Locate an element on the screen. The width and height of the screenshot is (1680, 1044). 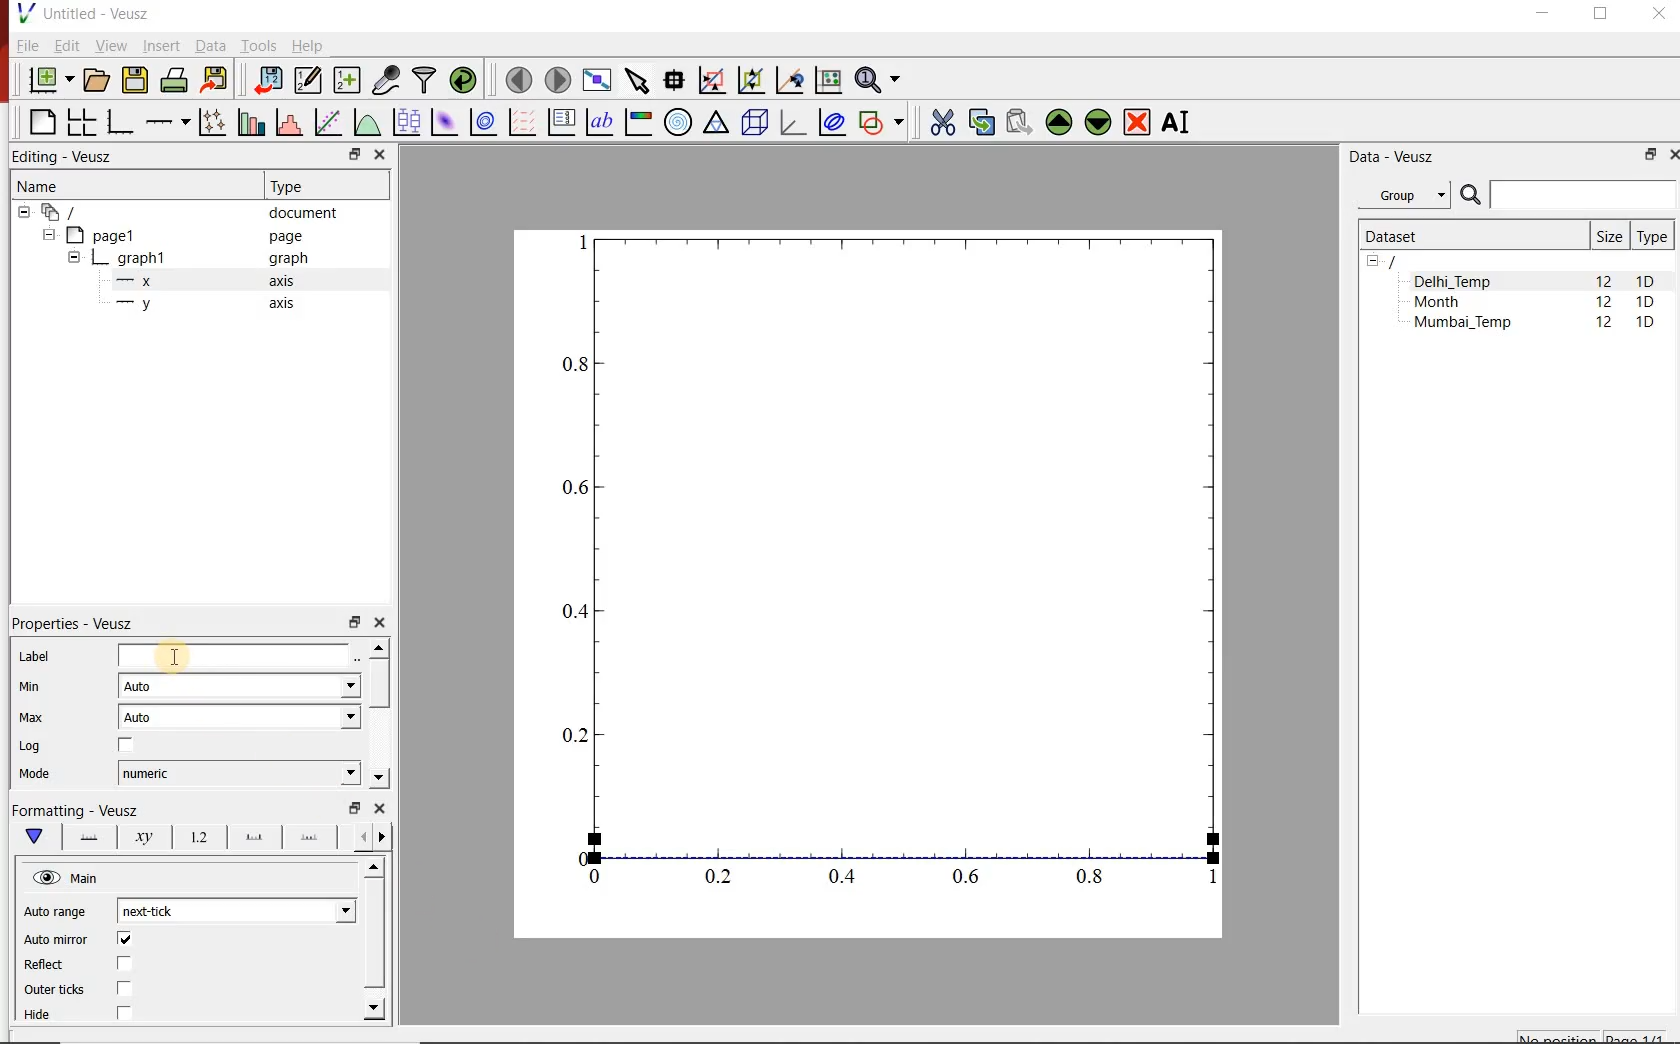
Data is located at coordinates (209, 45).